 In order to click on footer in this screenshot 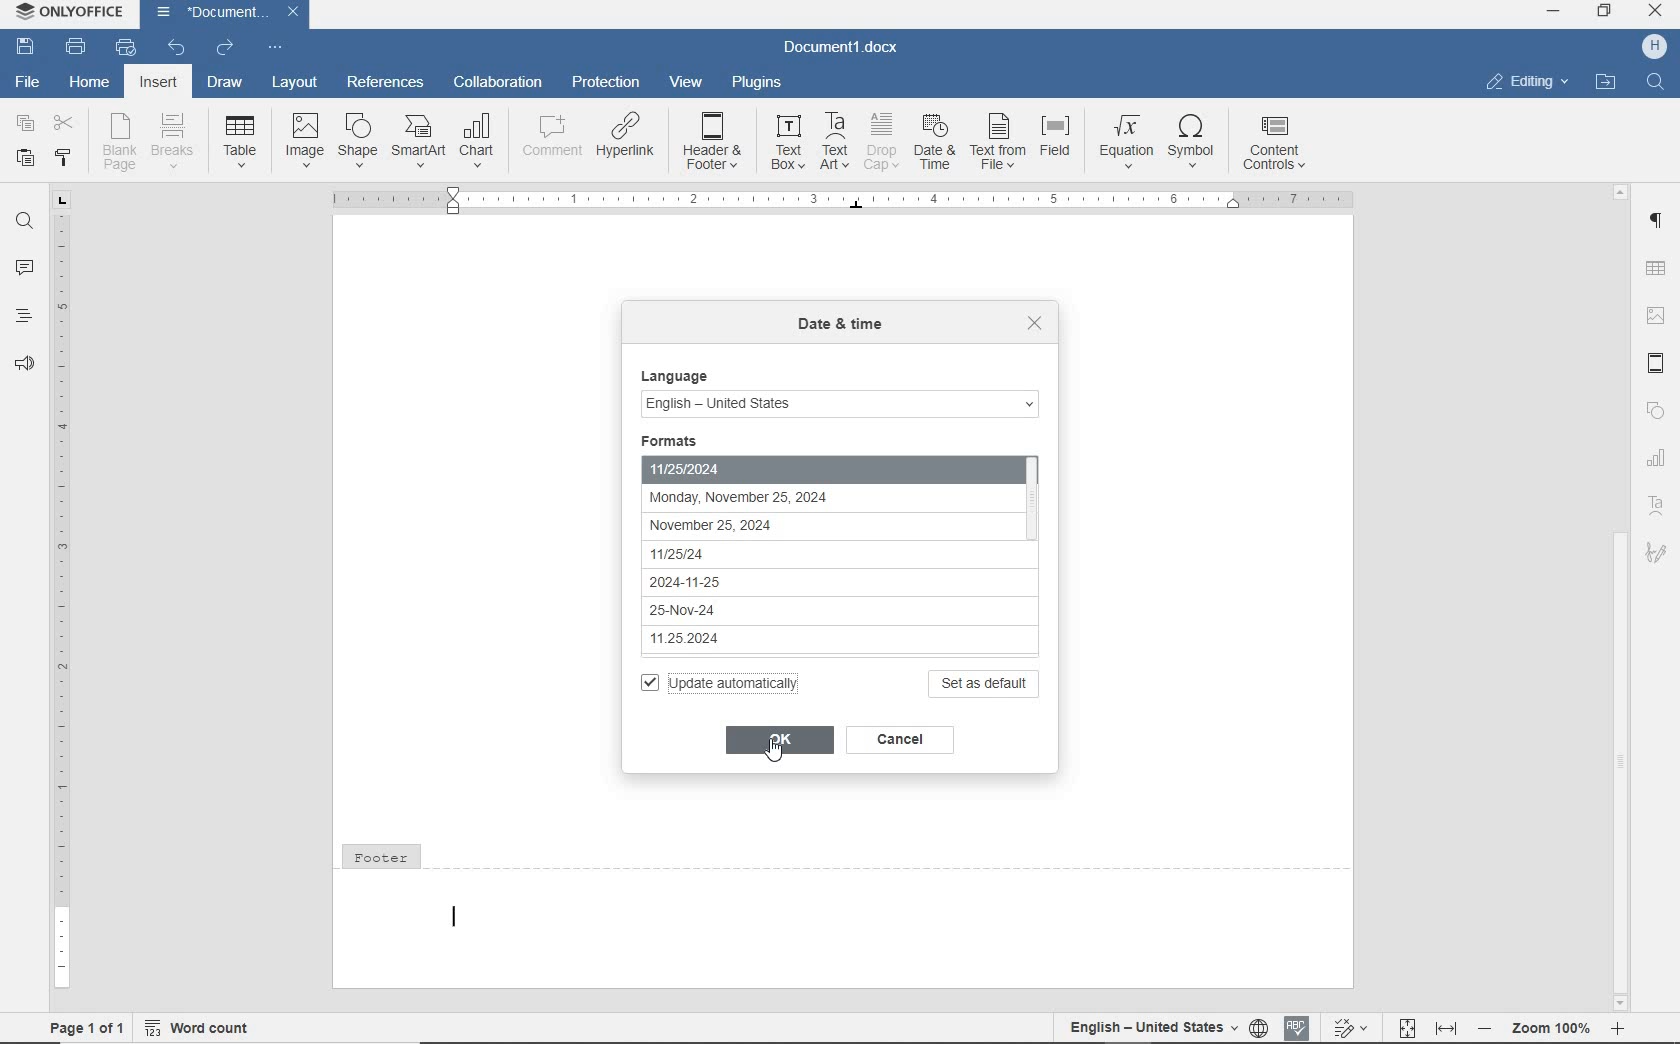, I will do `click(845, 912)`.